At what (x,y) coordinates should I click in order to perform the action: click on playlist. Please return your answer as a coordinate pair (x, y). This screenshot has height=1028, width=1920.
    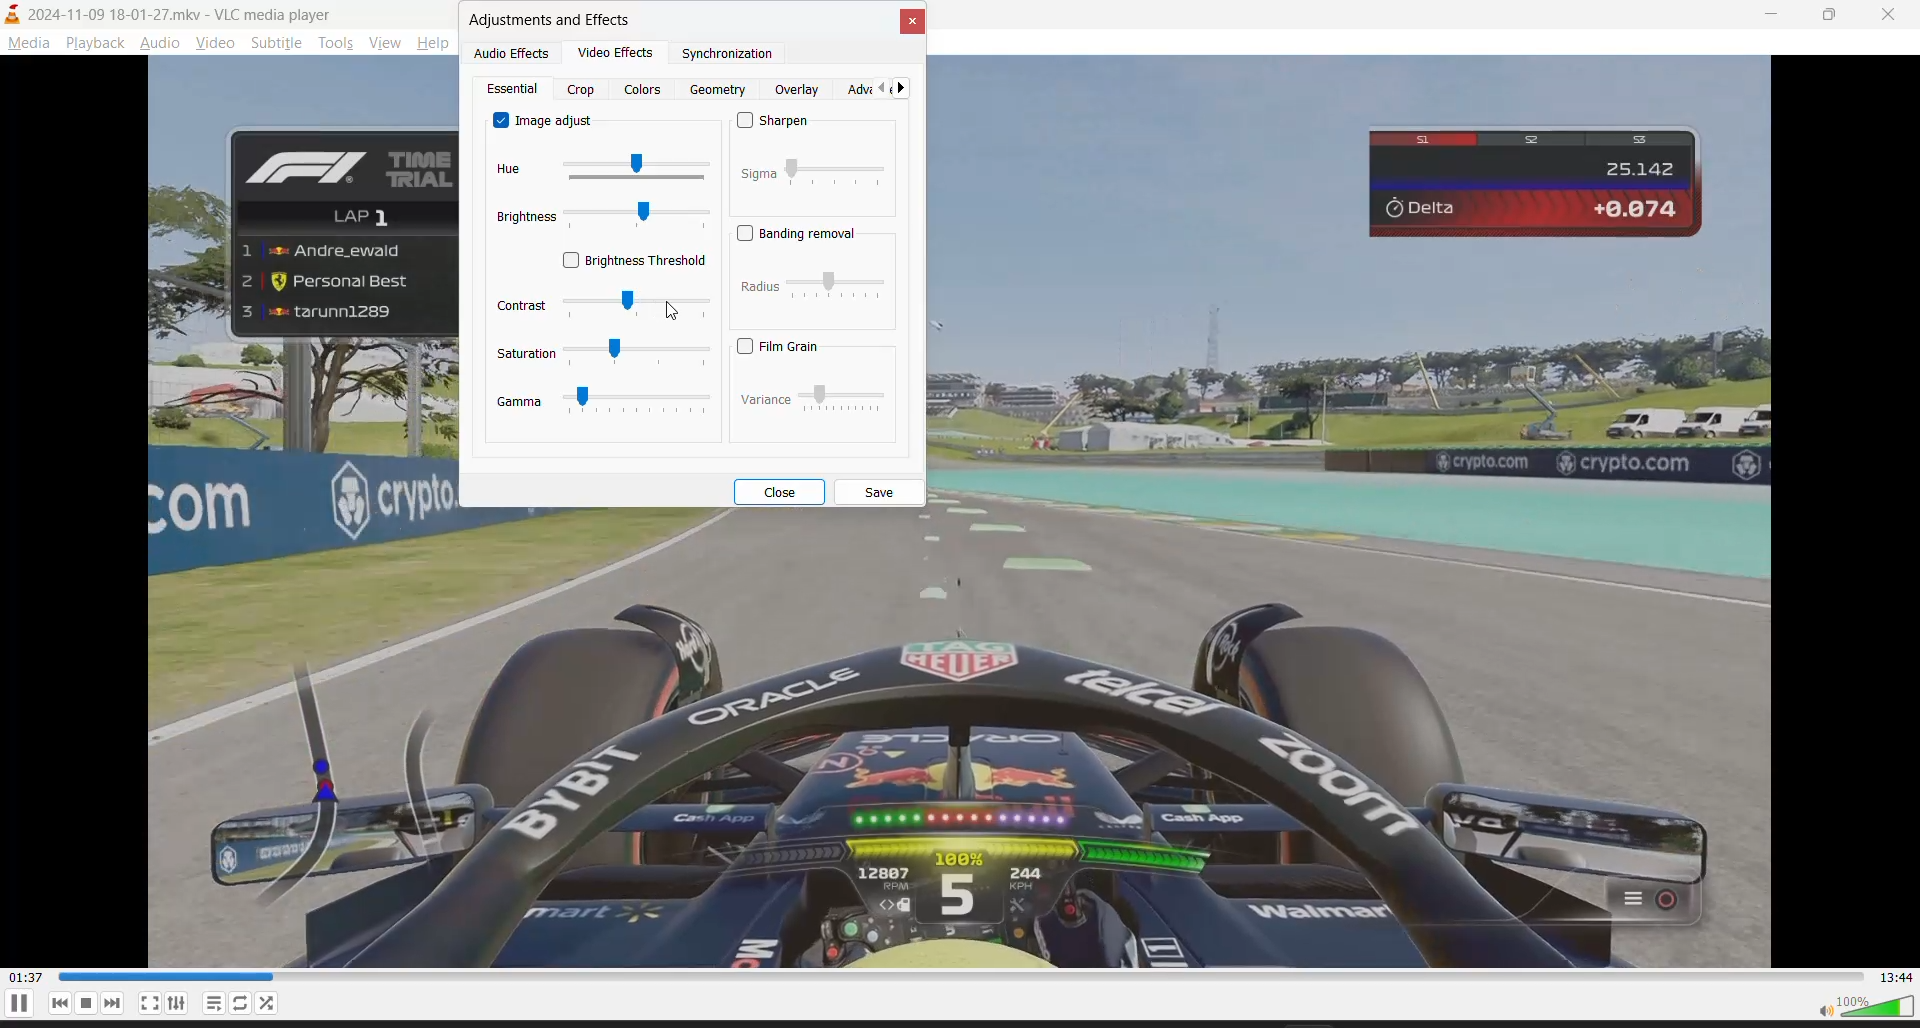
    Looking at the image, I should click on (214, 1003).